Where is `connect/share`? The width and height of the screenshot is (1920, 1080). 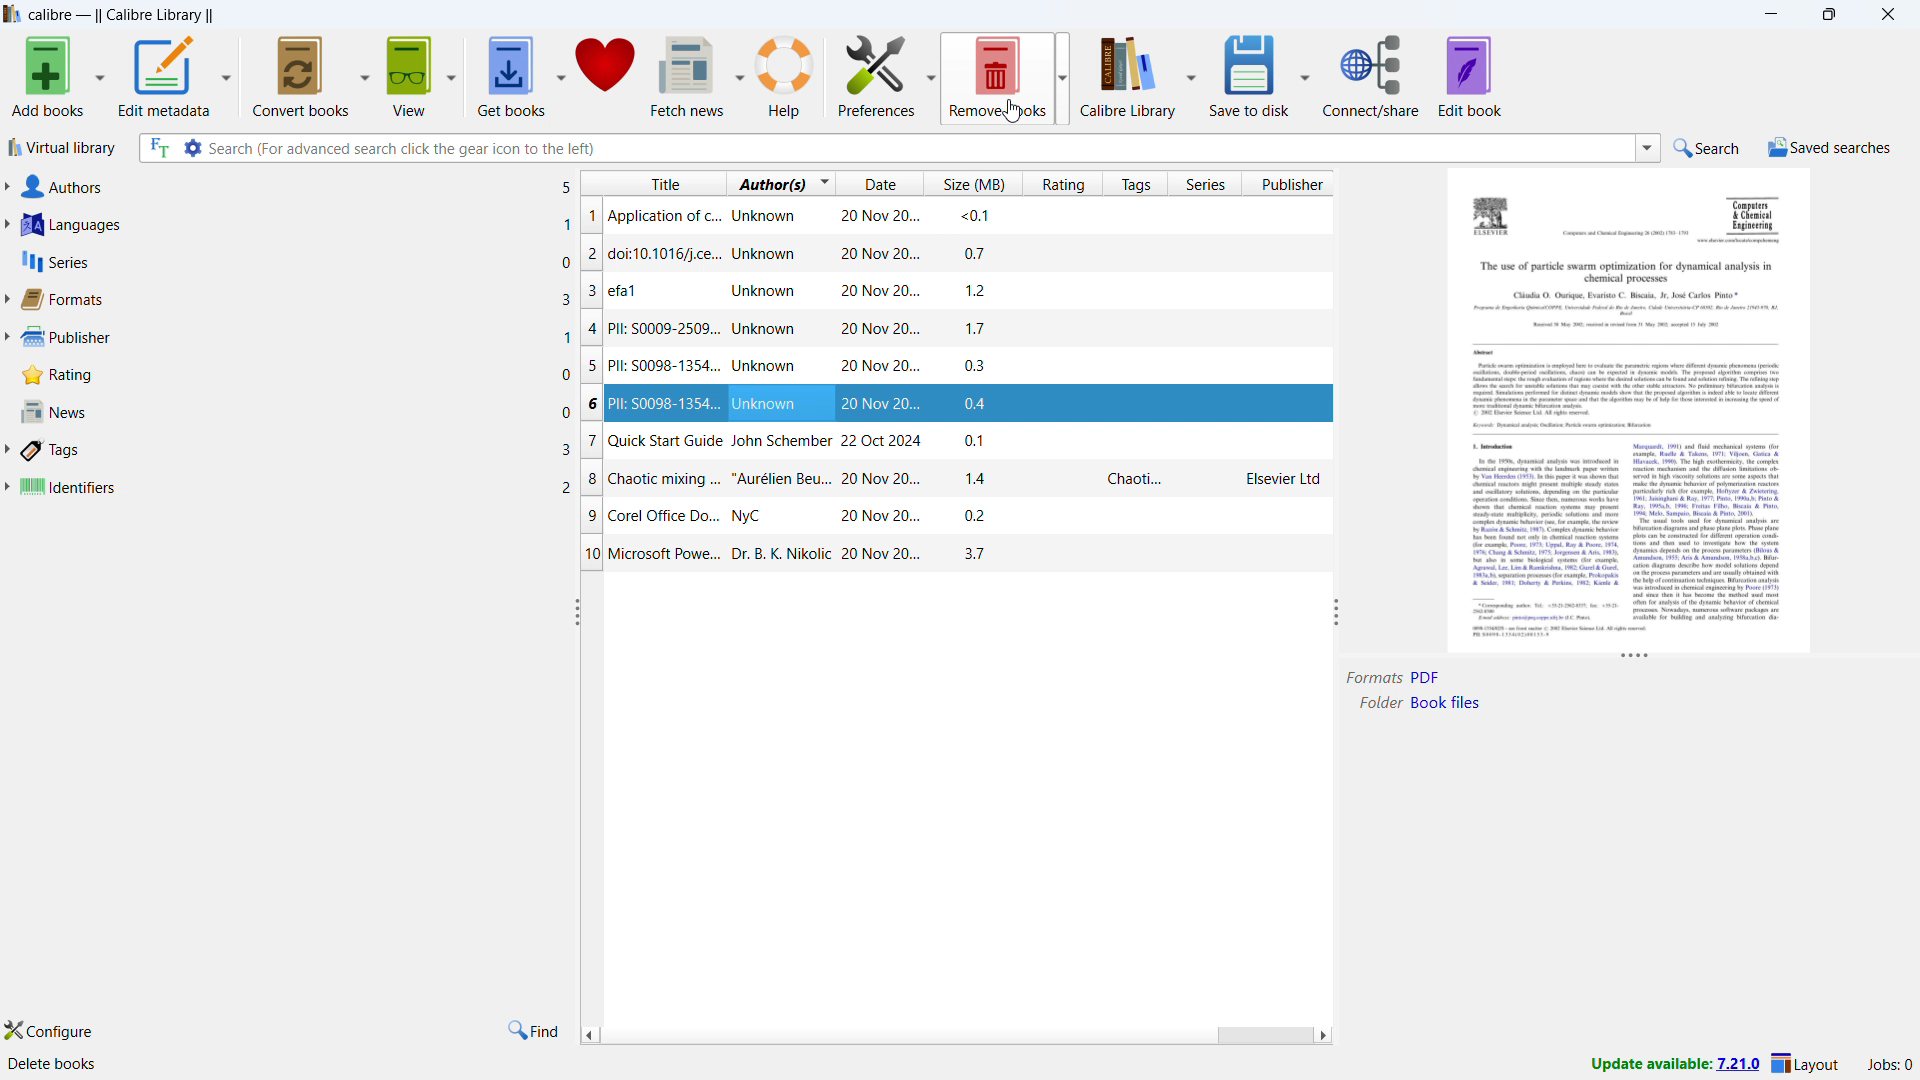
connect/share is located at coordinates (1373, 75).